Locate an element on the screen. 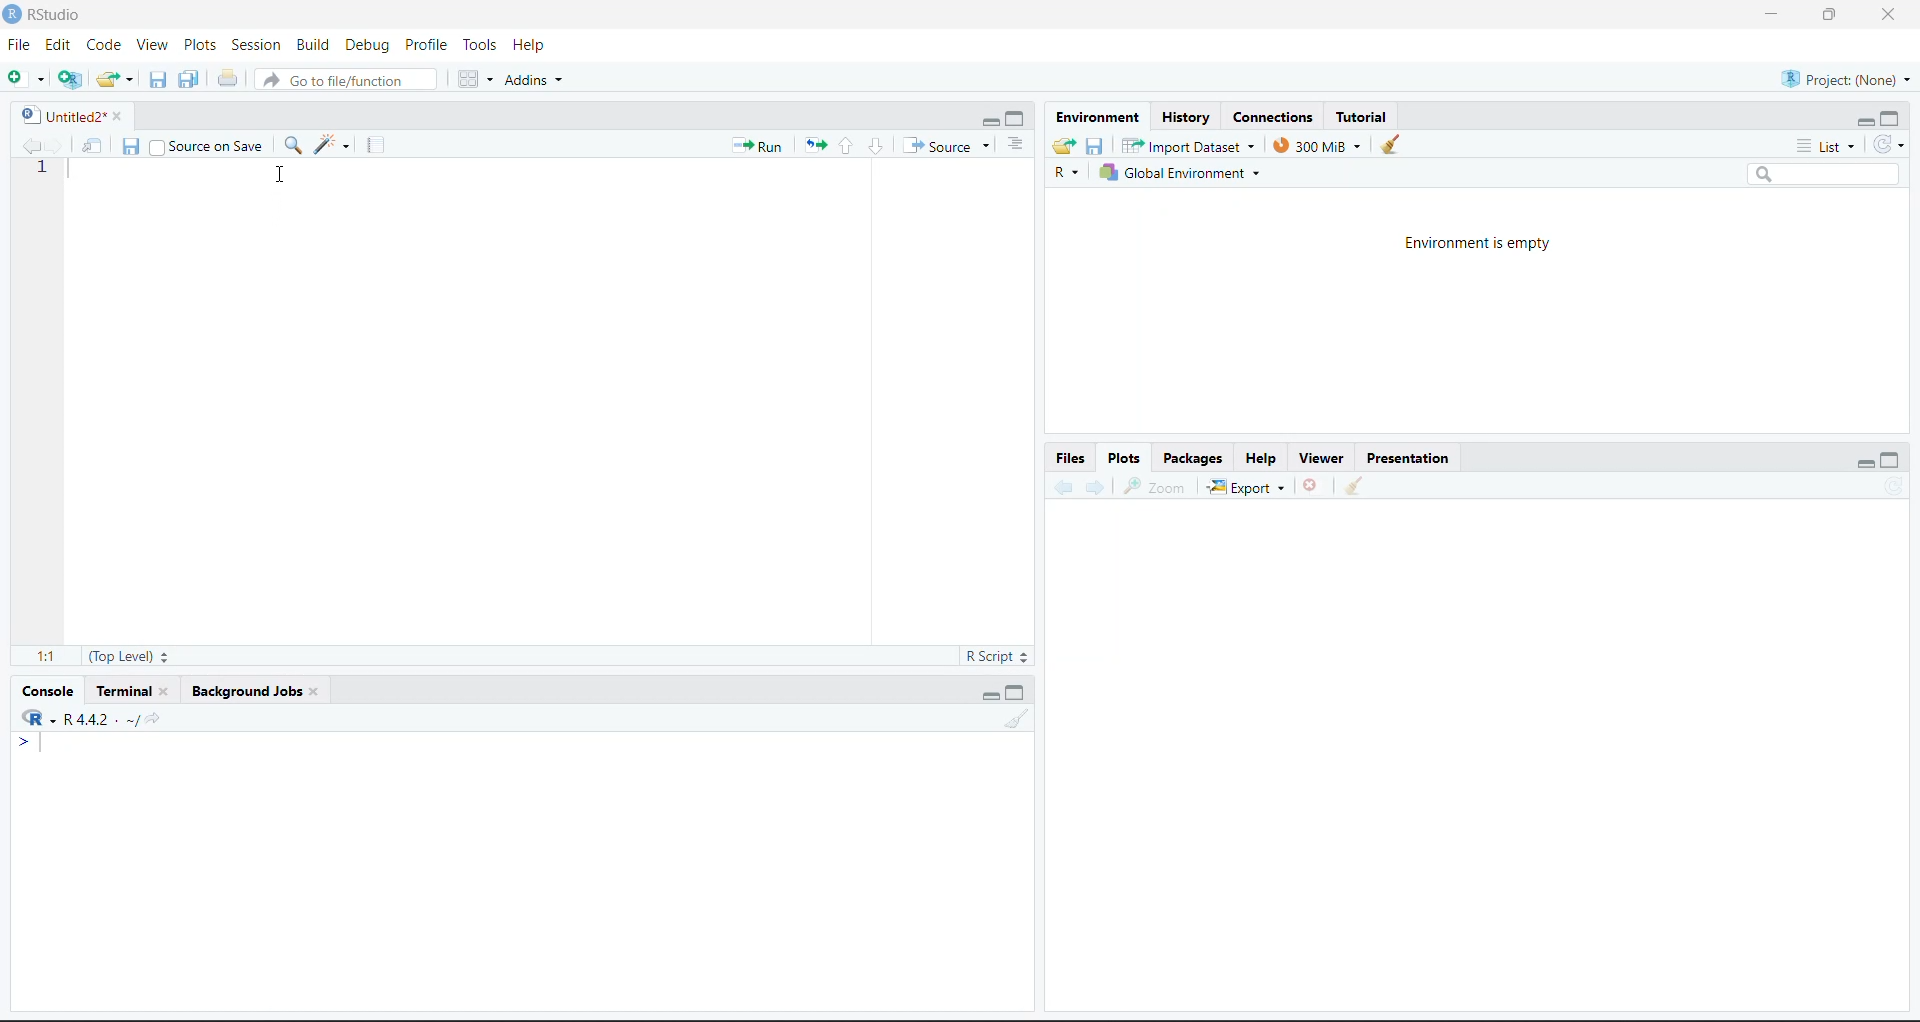  Tutorial is located at coordinates (1367, 116).